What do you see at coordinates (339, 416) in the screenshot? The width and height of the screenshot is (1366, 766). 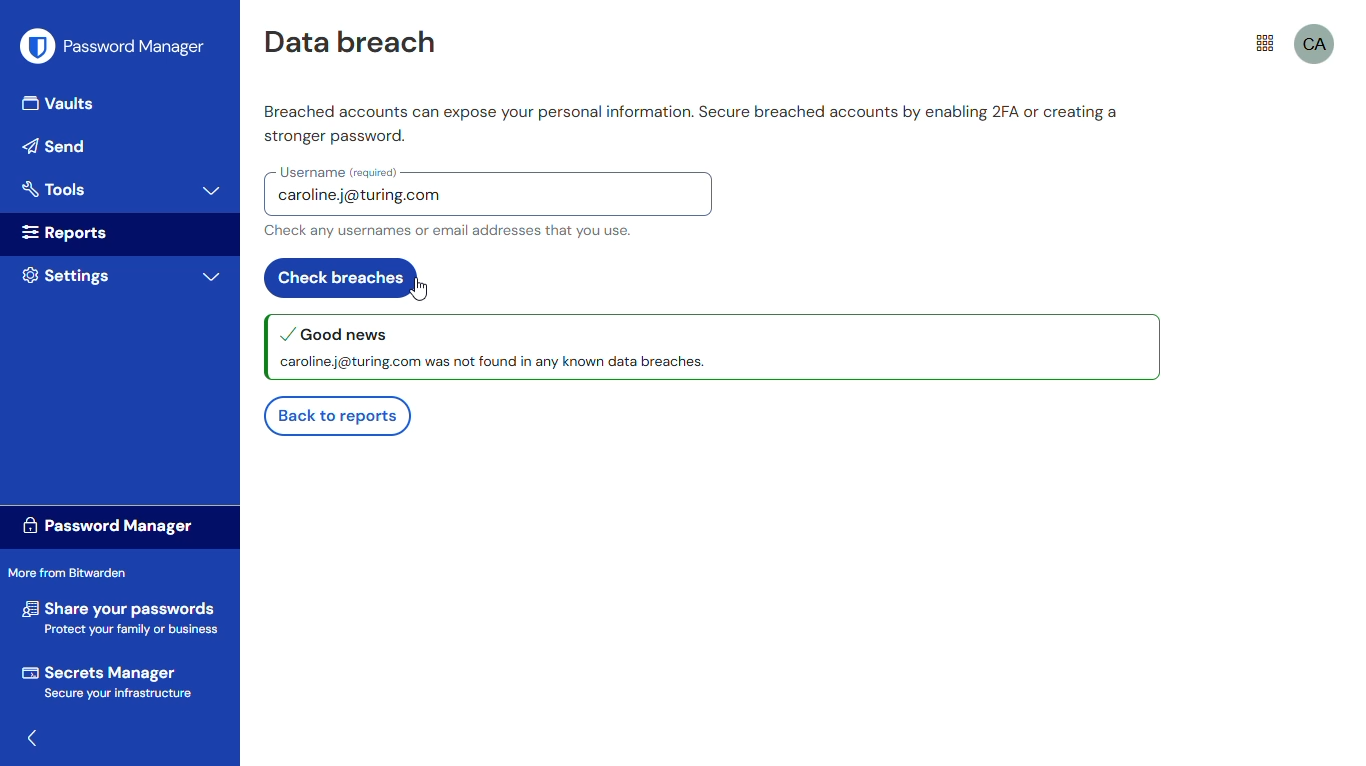 I see `back to reports` at bounding box center [339, 416].